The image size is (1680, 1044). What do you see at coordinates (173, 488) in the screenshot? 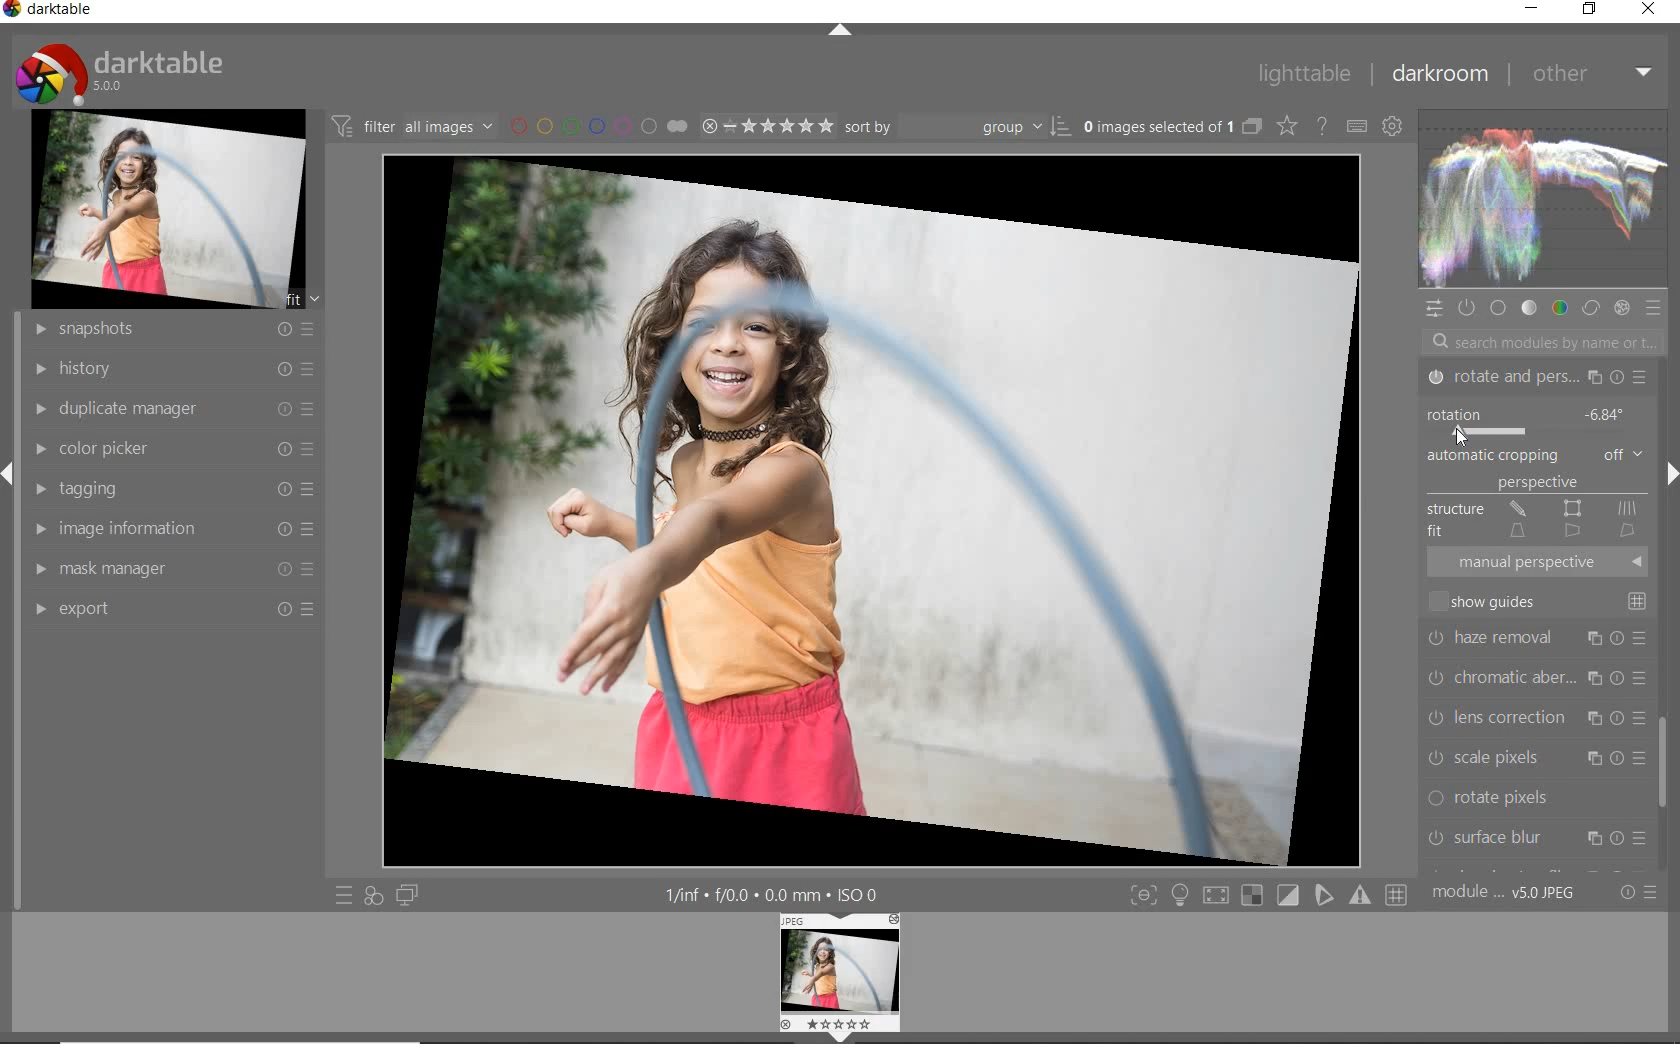
I see `tagging` at bounding box center [173, 488].